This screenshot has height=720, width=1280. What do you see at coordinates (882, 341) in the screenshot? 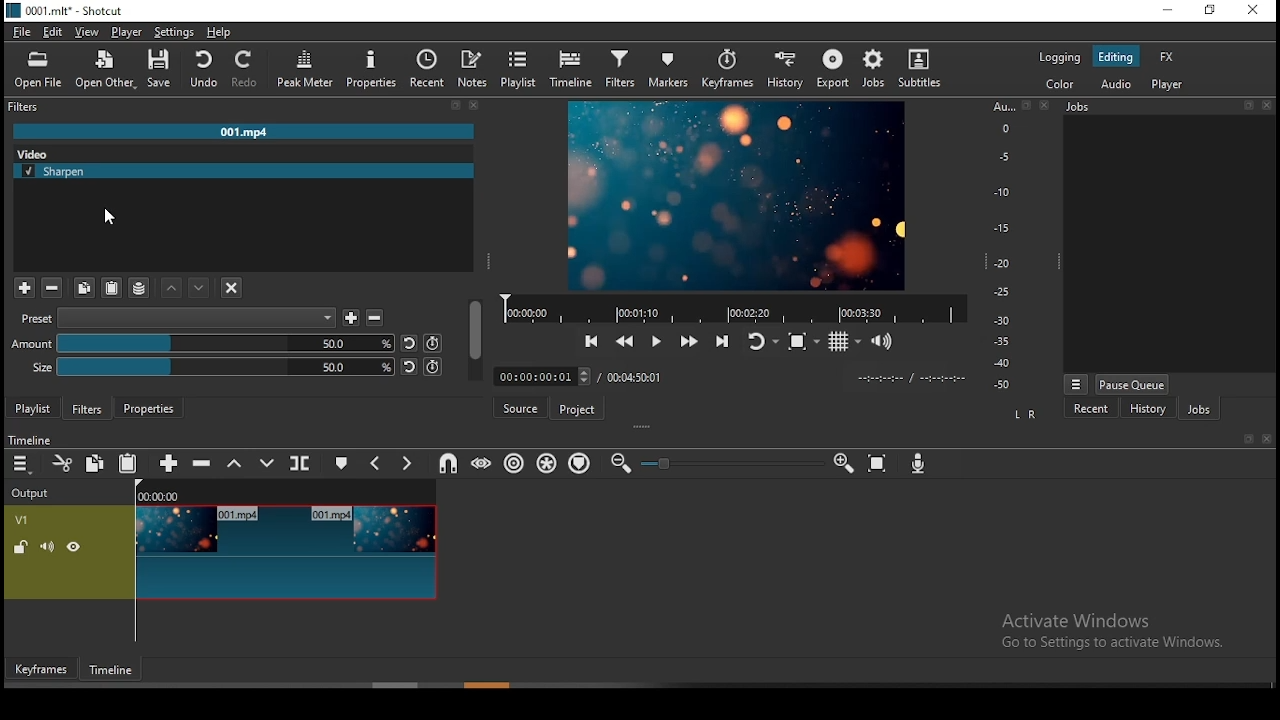
I see `volume control` at bounding box center [882, 341].